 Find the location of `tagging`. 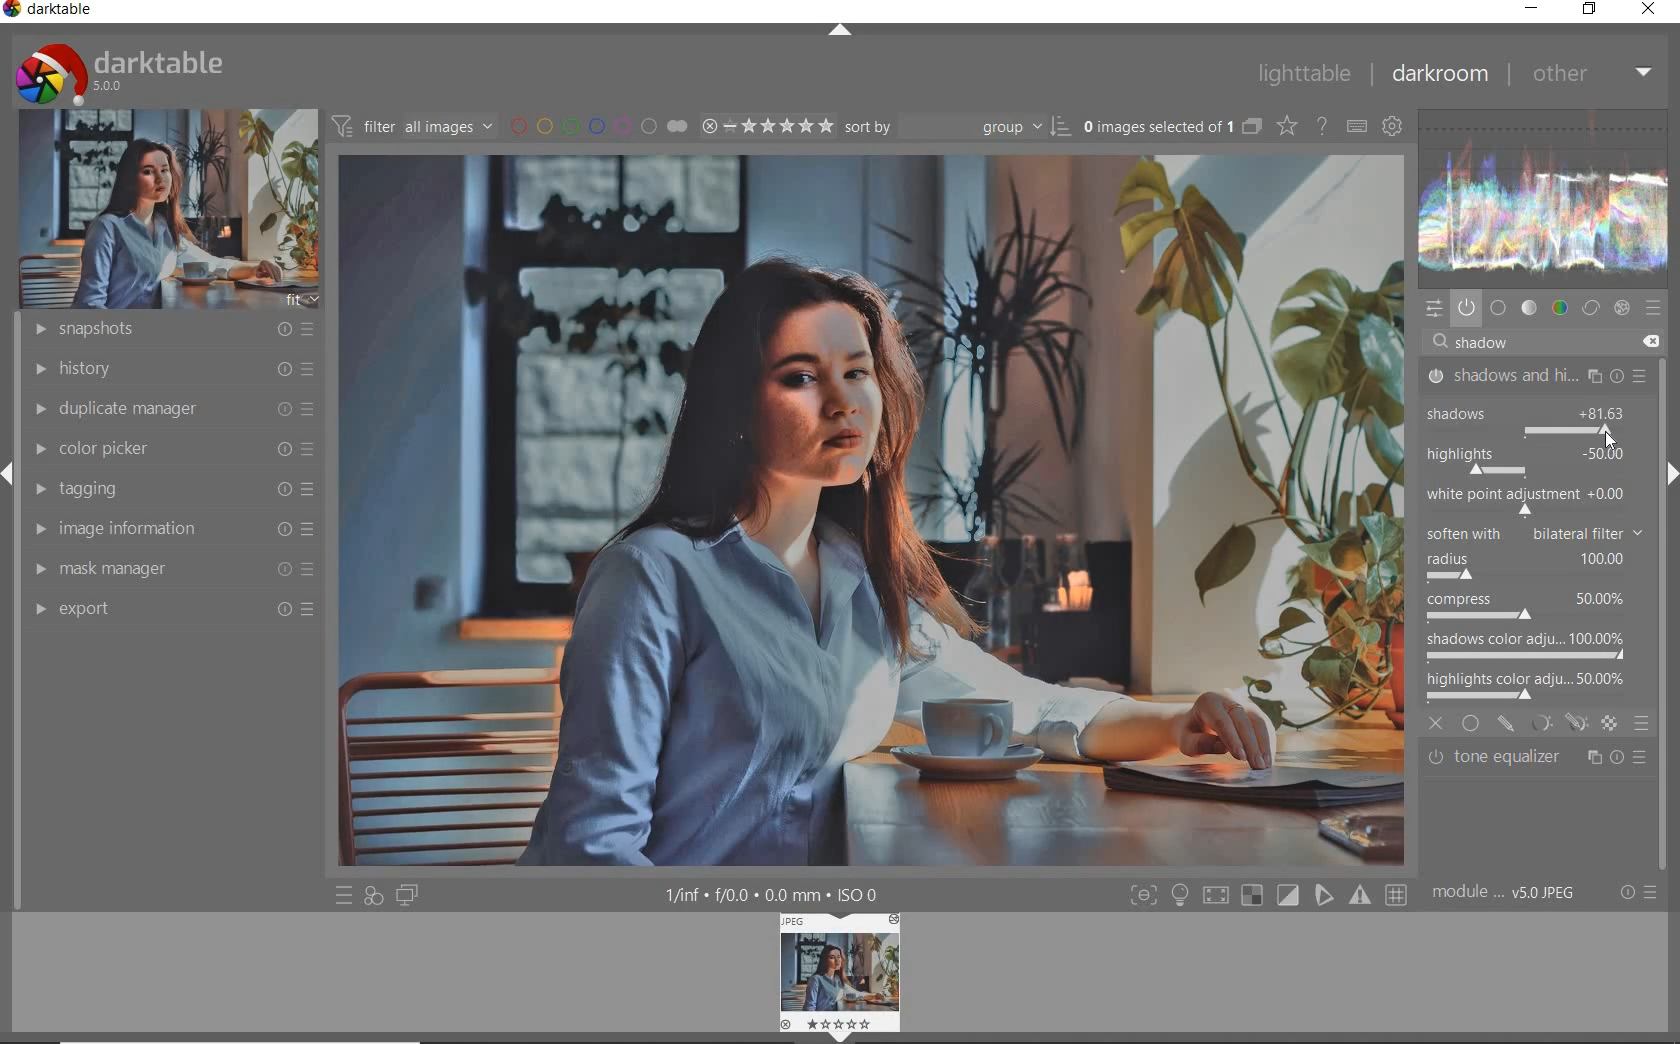

tagging is located at coordinates (171, 489).